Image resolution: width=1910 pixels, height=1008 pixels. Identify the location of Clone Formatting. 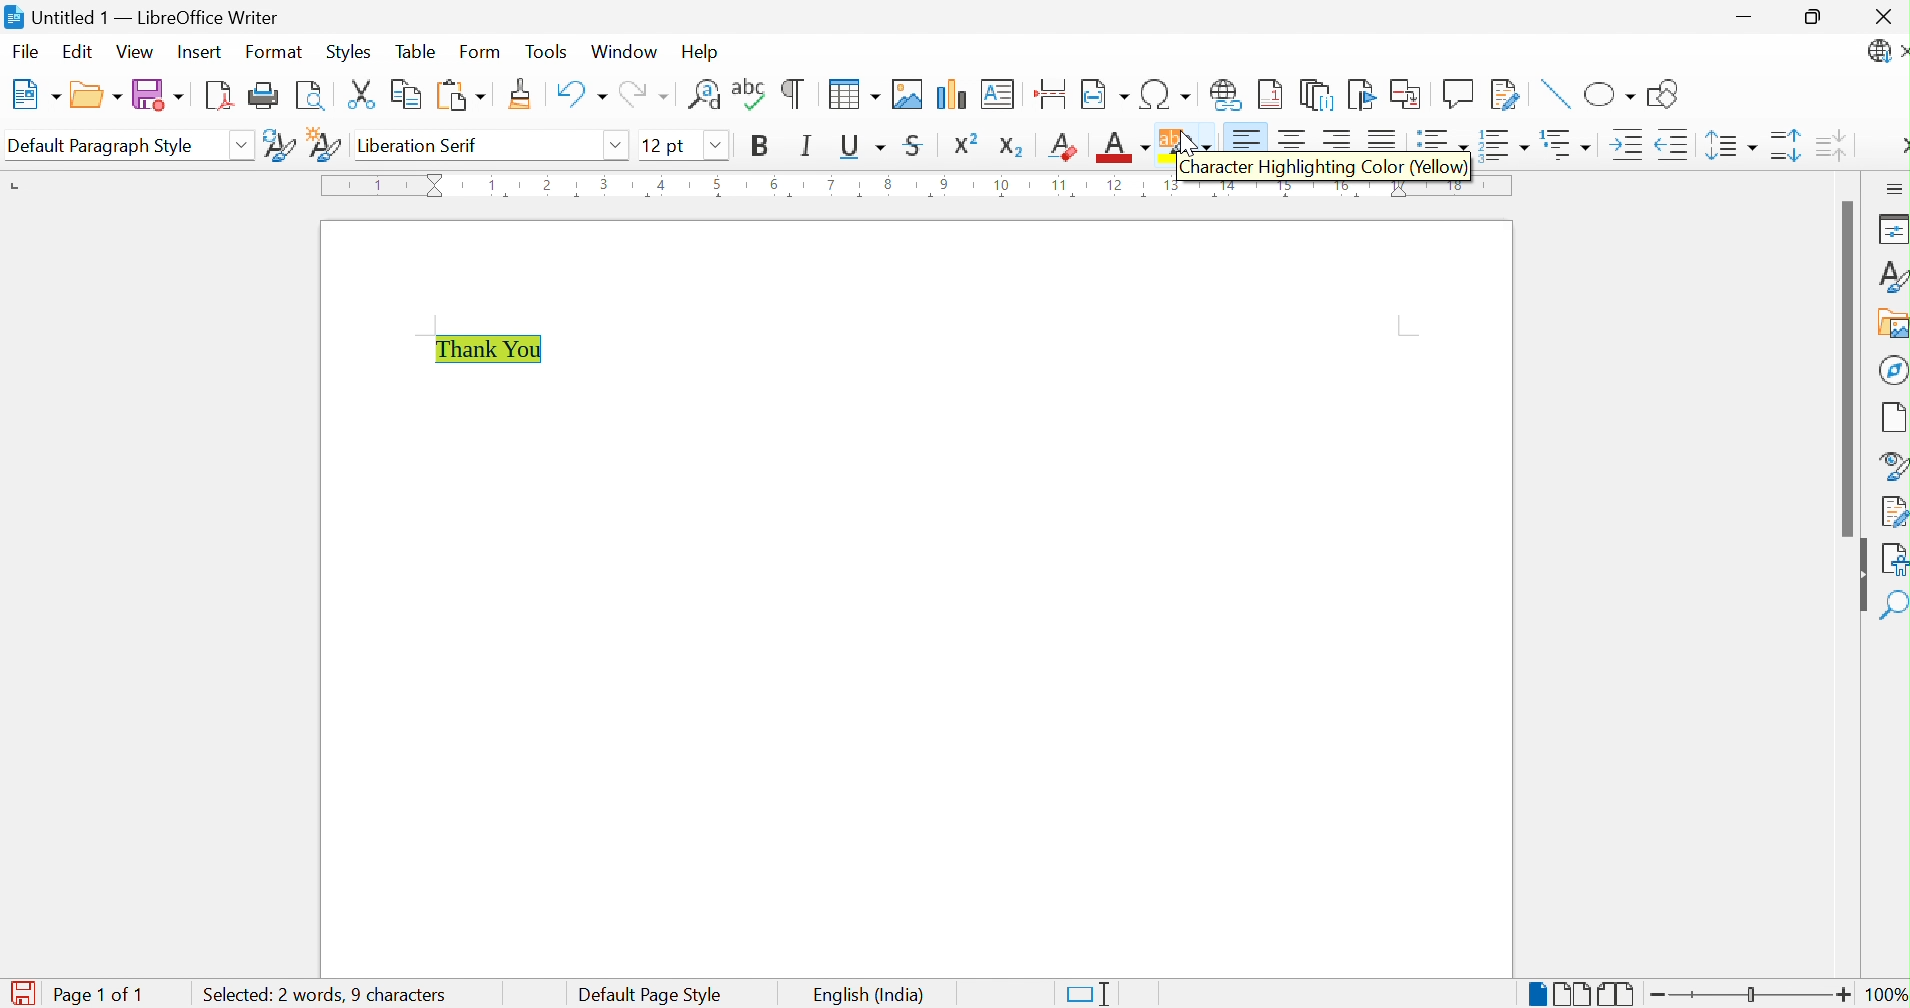
(521, 94).